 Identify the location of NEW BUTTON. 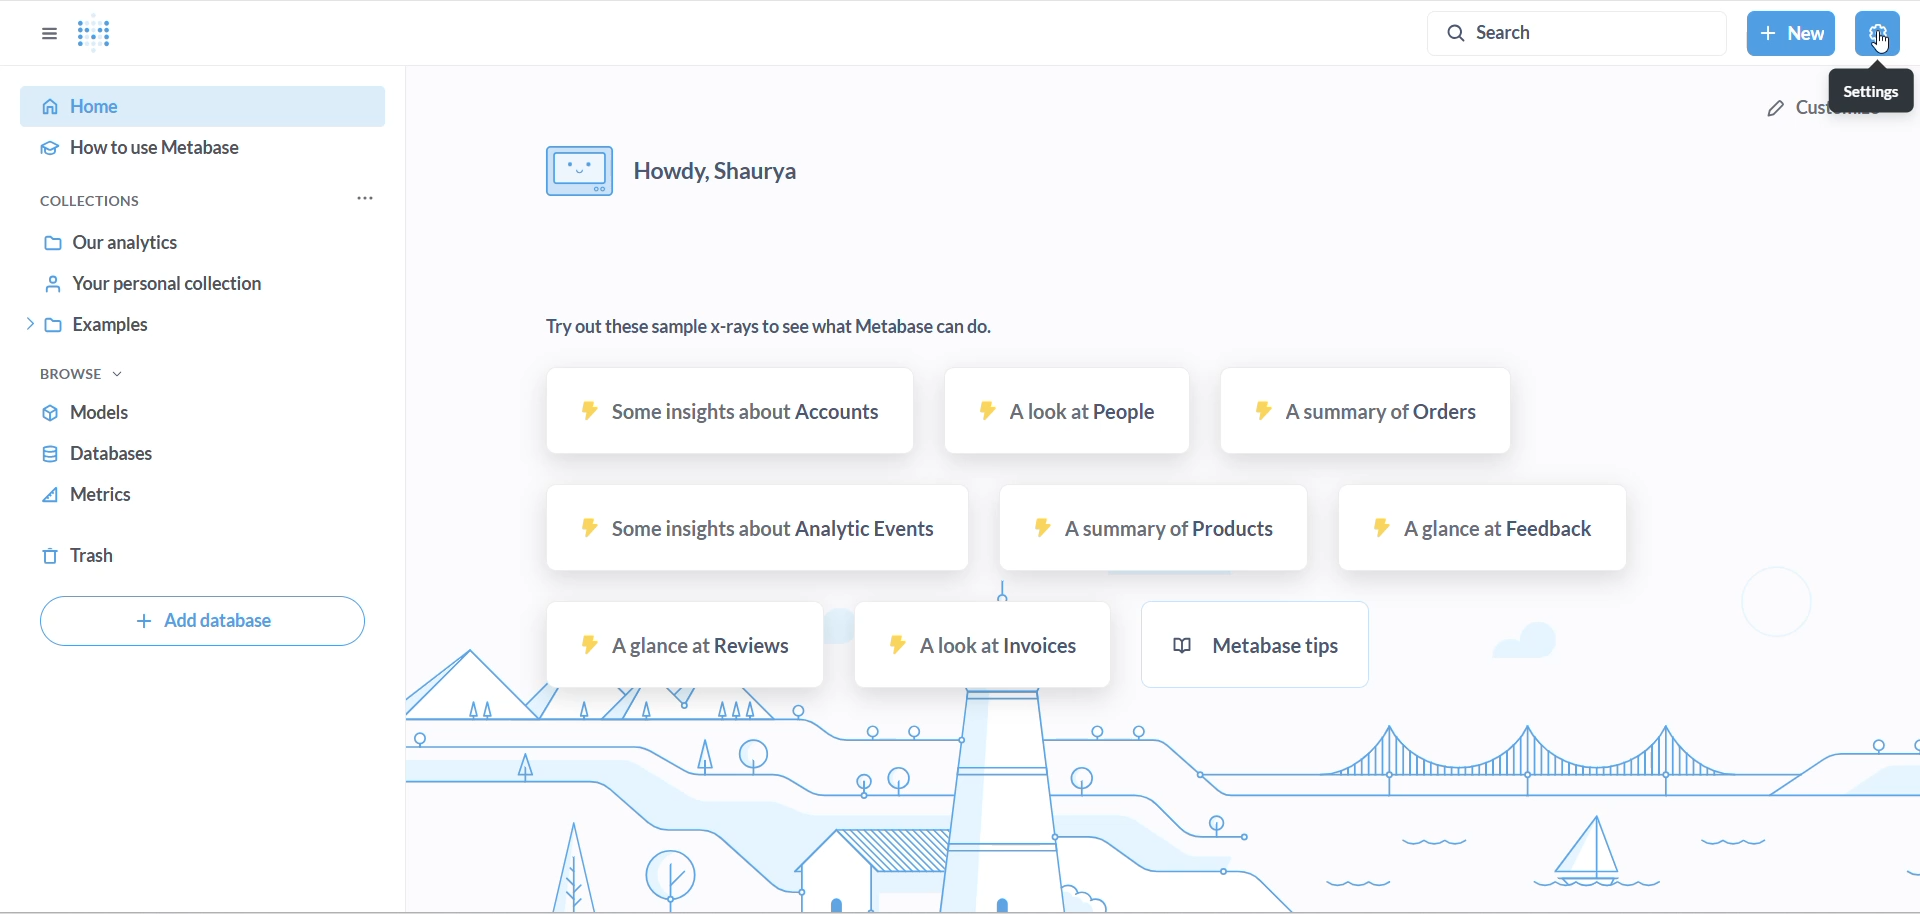
(1792, 33).